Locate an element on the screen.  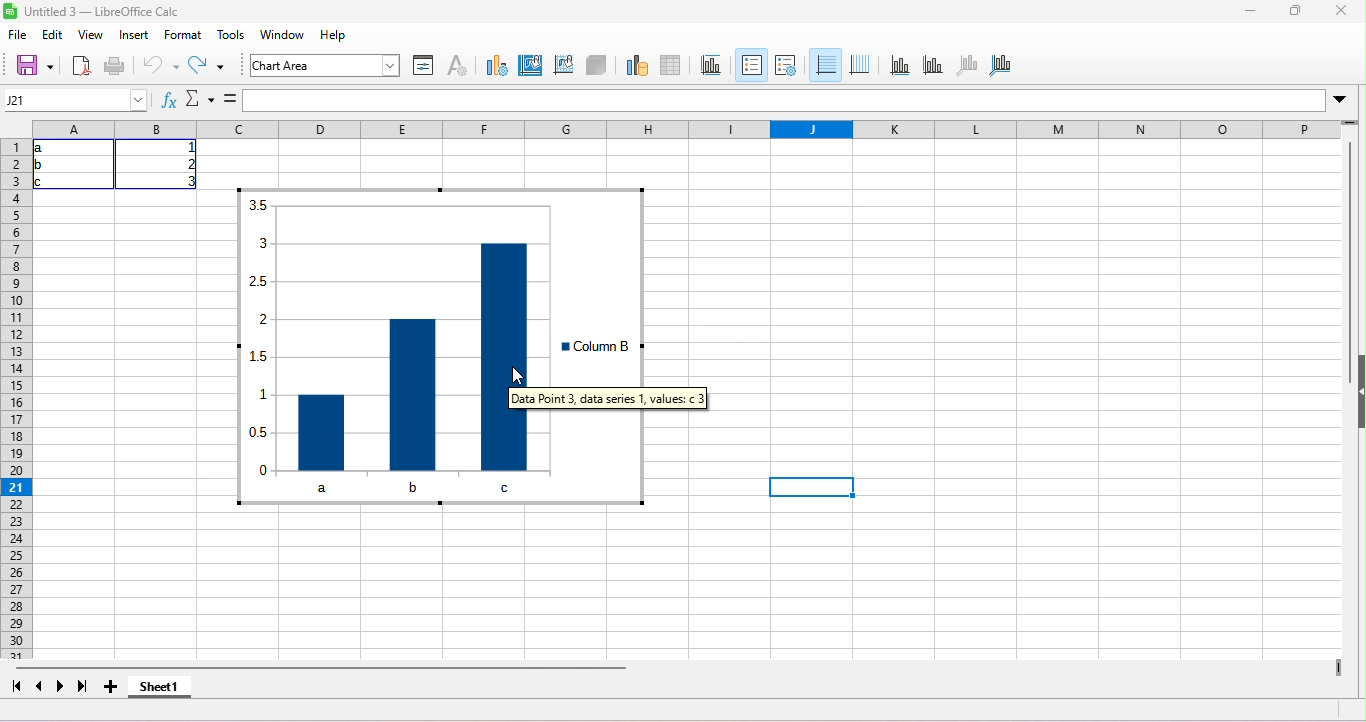
save is located at coordinates (35, 65).